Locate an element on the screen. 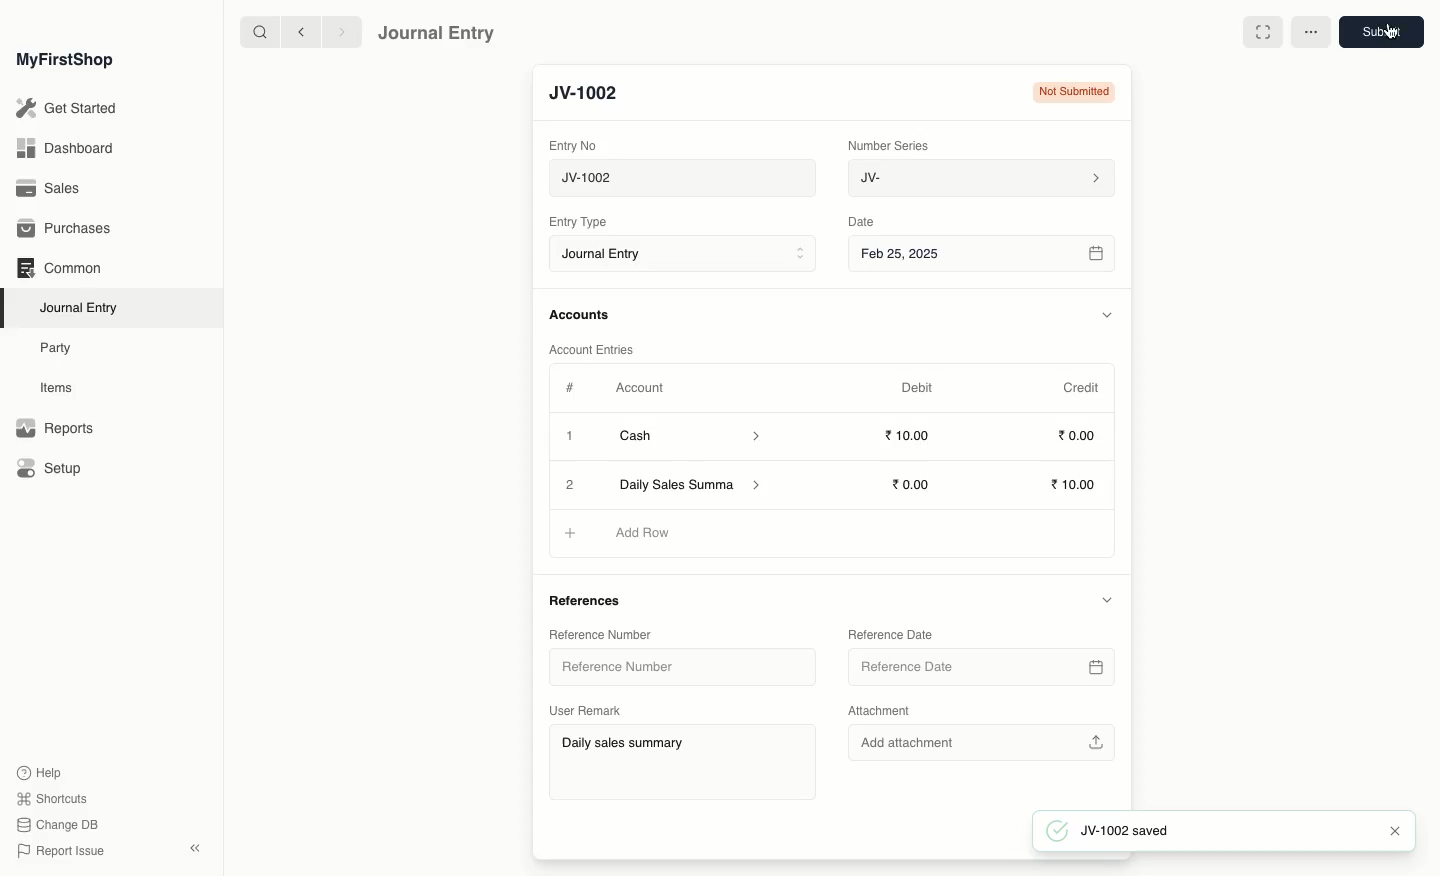  cursor is located at coordinates (1397, 42).